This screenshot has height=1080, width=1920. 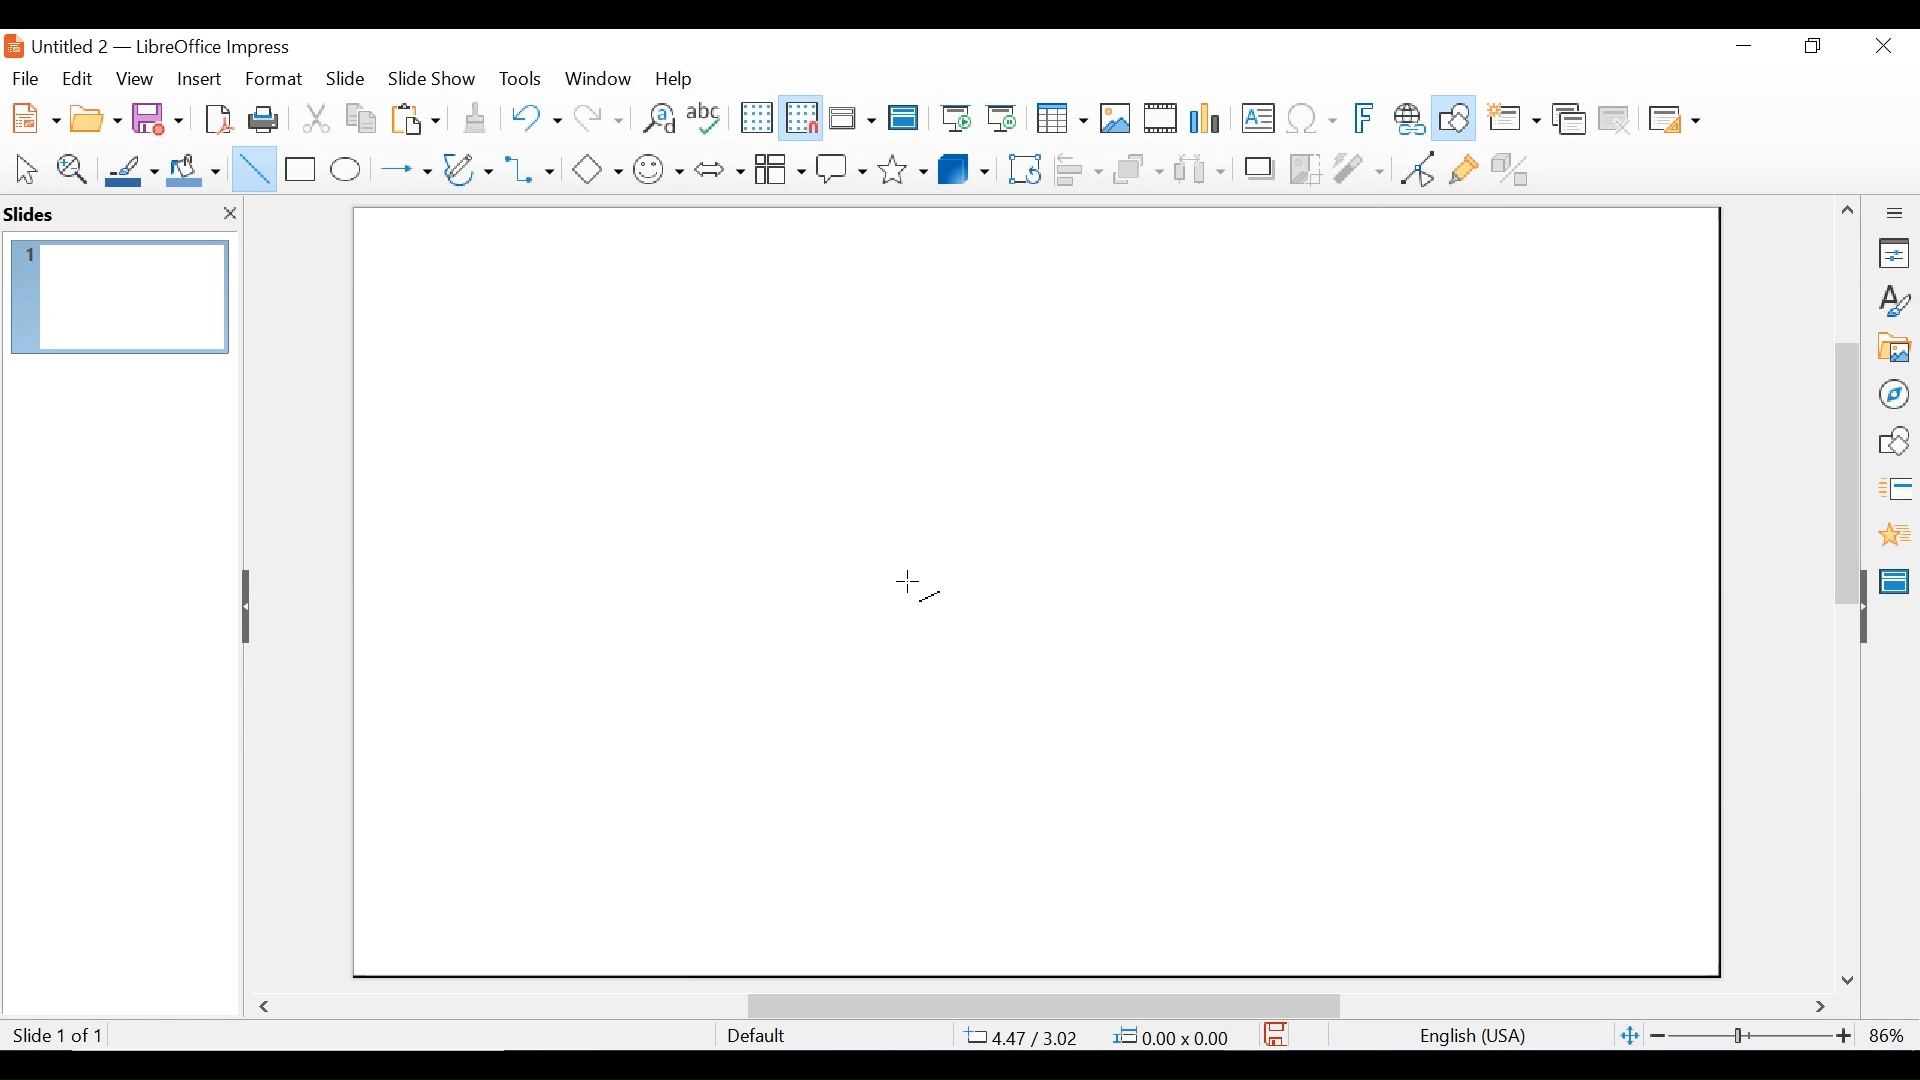 I want to click on Zoom & Pan, so click(x=71, y=167).